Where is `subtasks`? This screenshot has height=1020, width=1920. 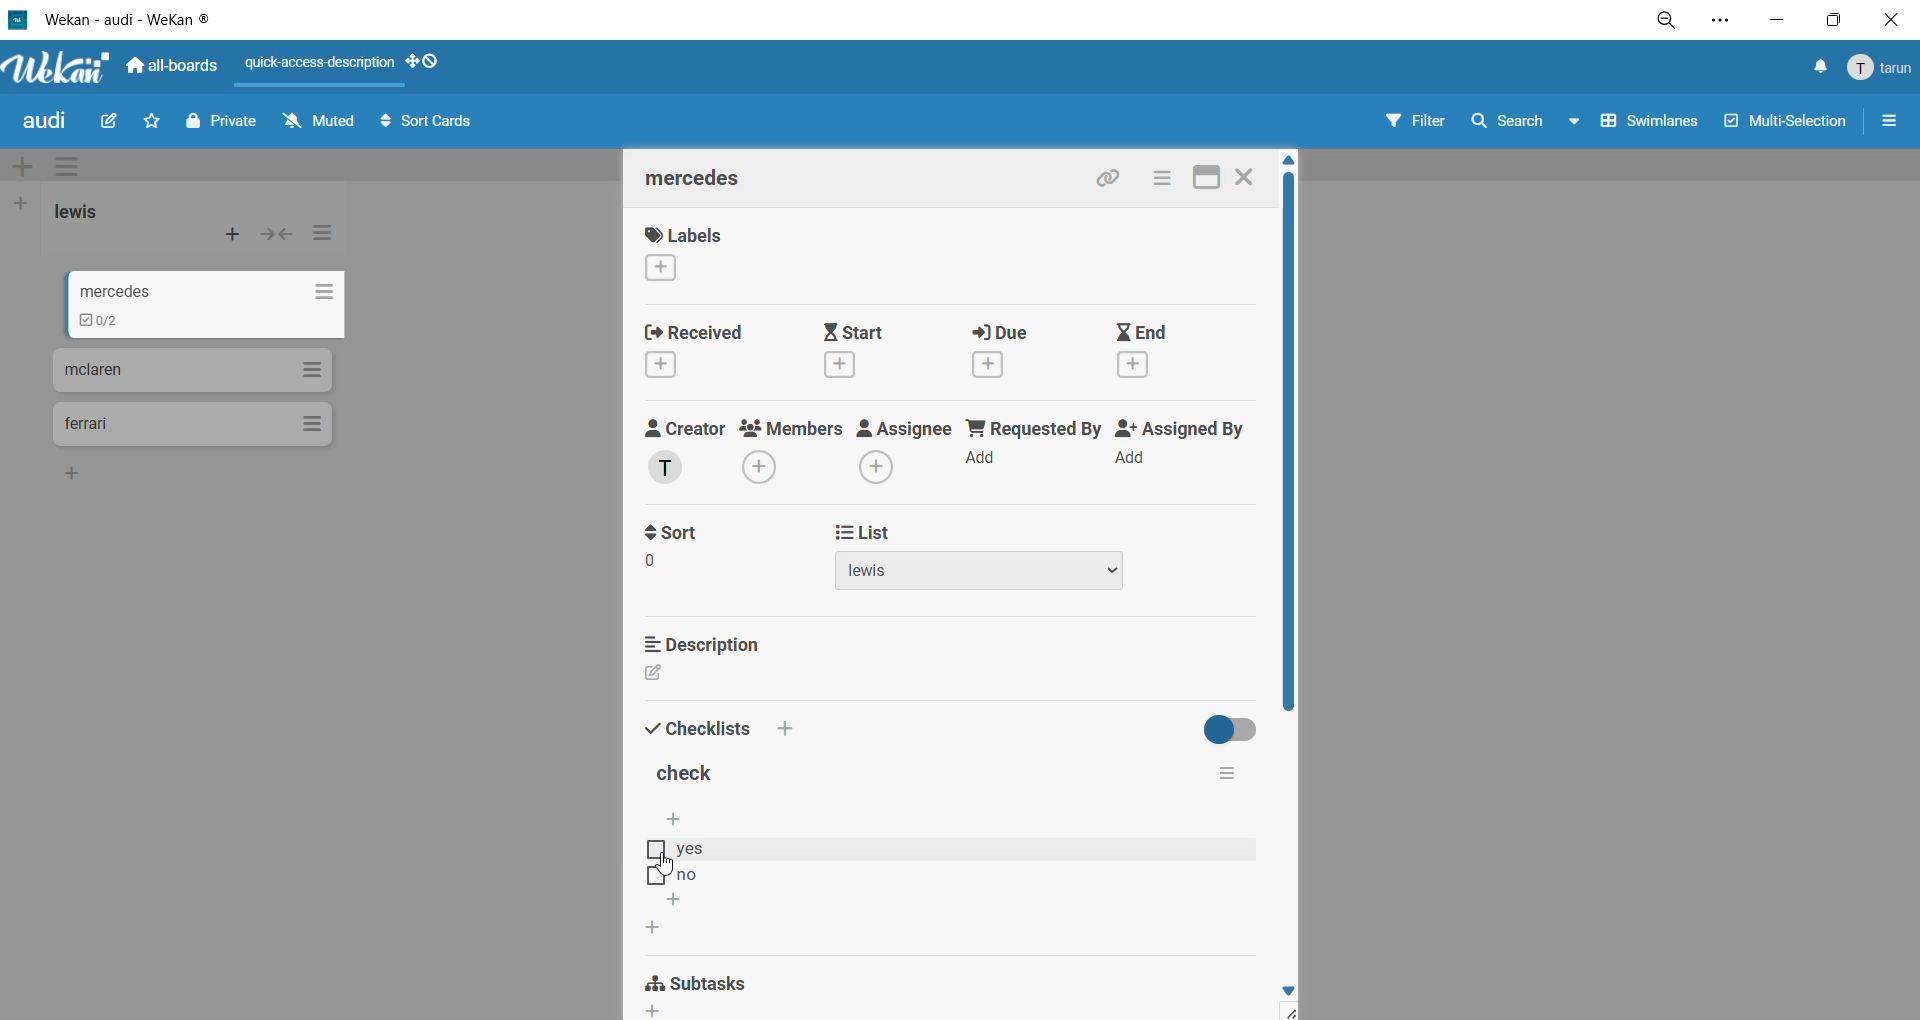
subtasks is located at coordinates (714, 992).